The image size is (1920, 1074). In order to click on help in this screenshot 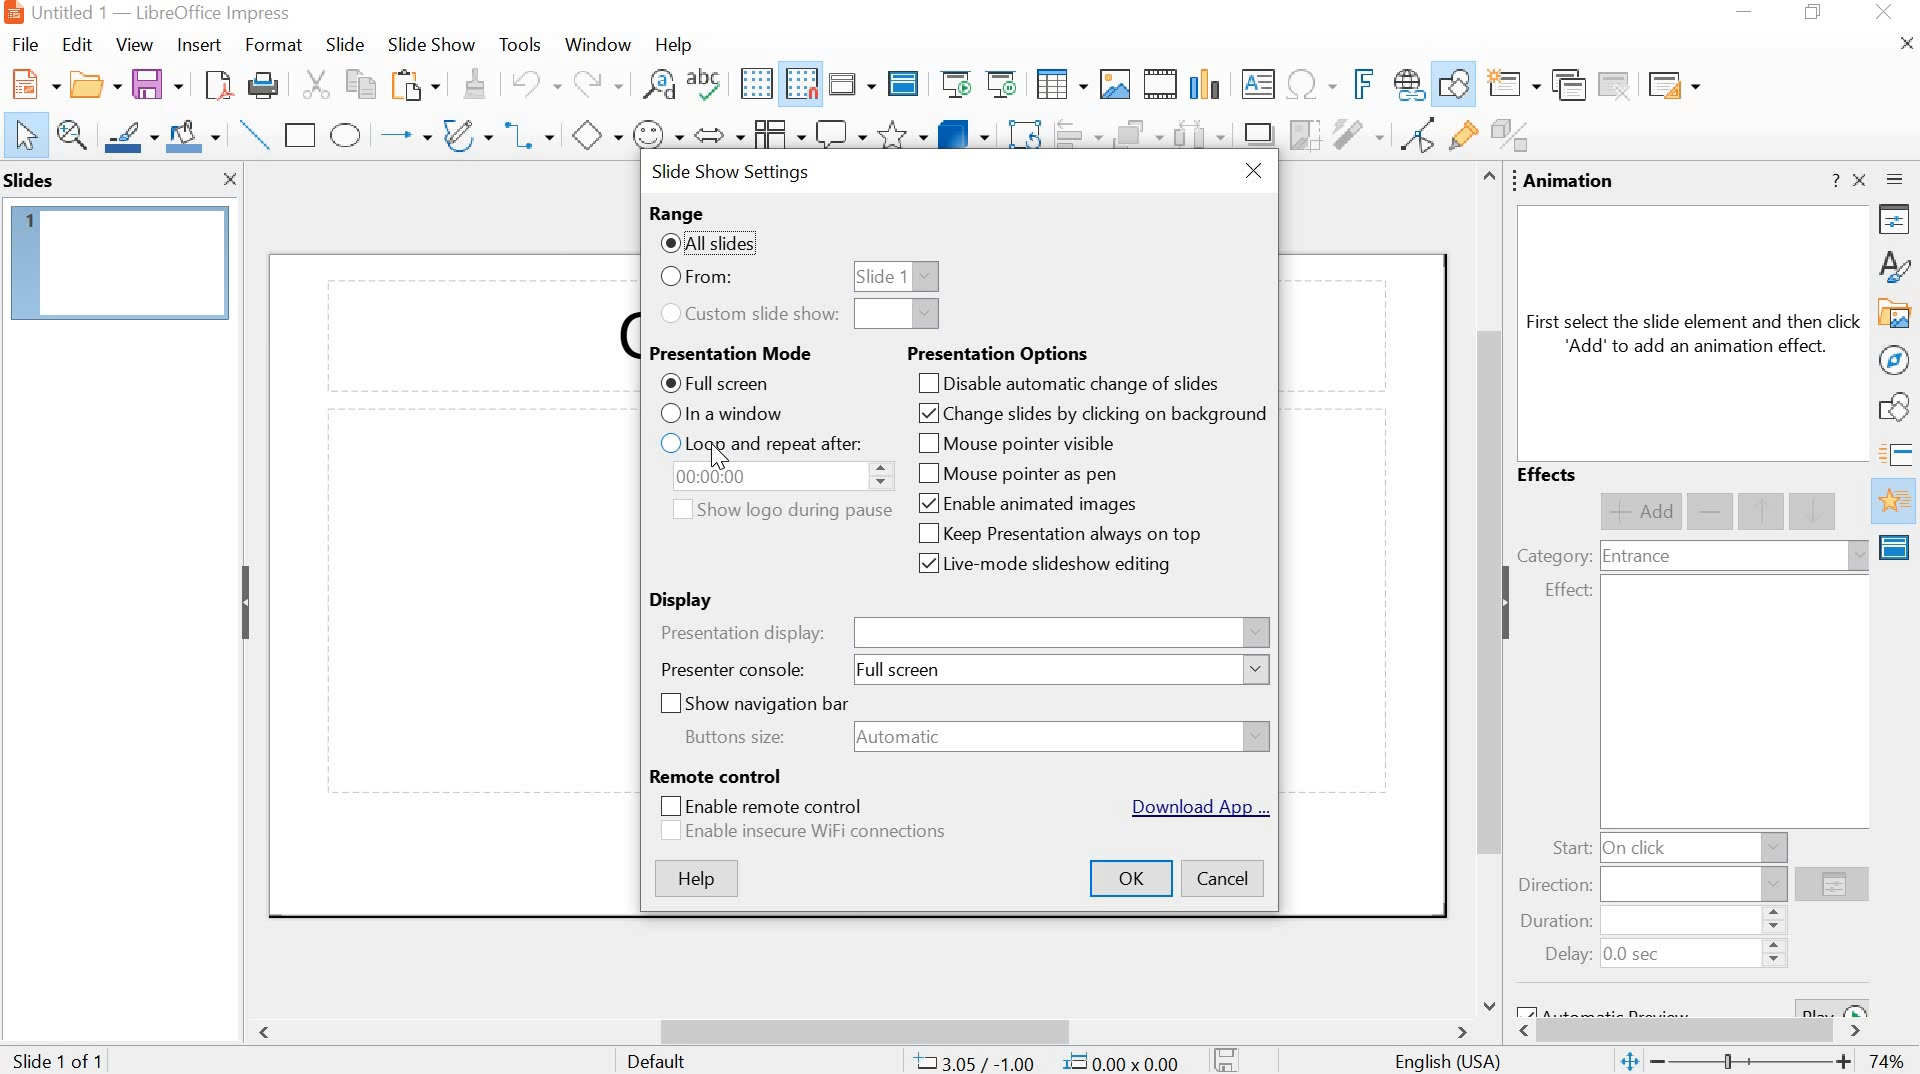, I will do `click(695, 880)`.